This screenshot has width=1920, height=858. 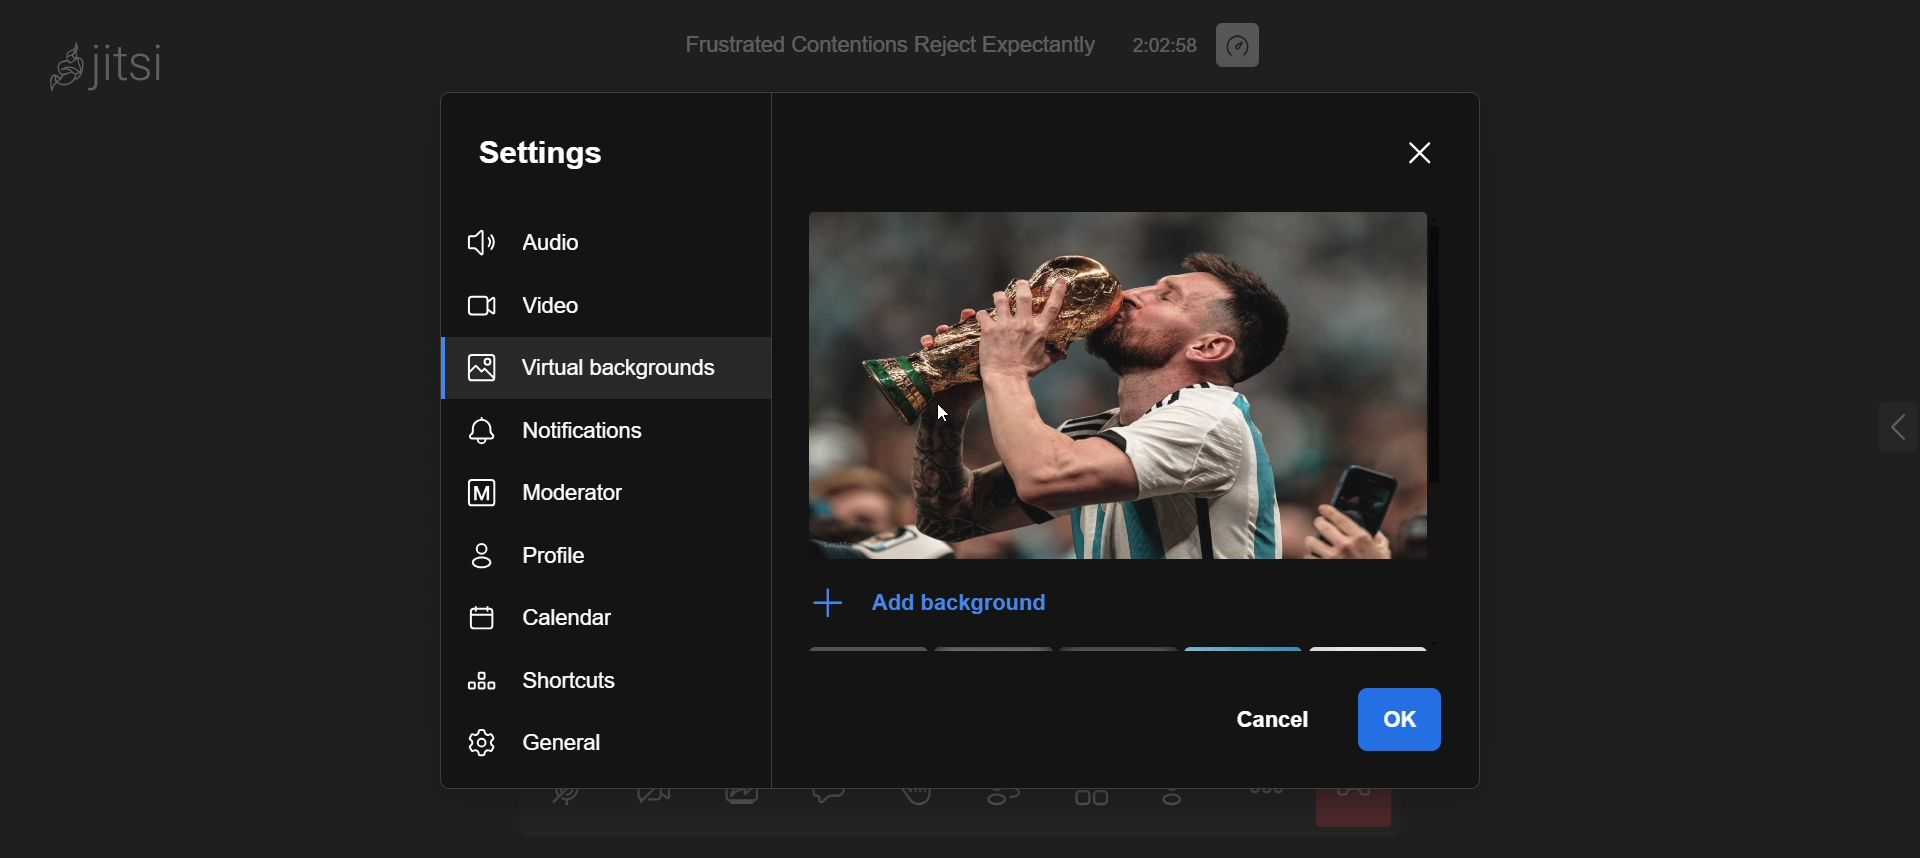 What do you see at coordinates (581, 674) in the screenshot?
I see `shortcuts` at bounding box center [581, 674].